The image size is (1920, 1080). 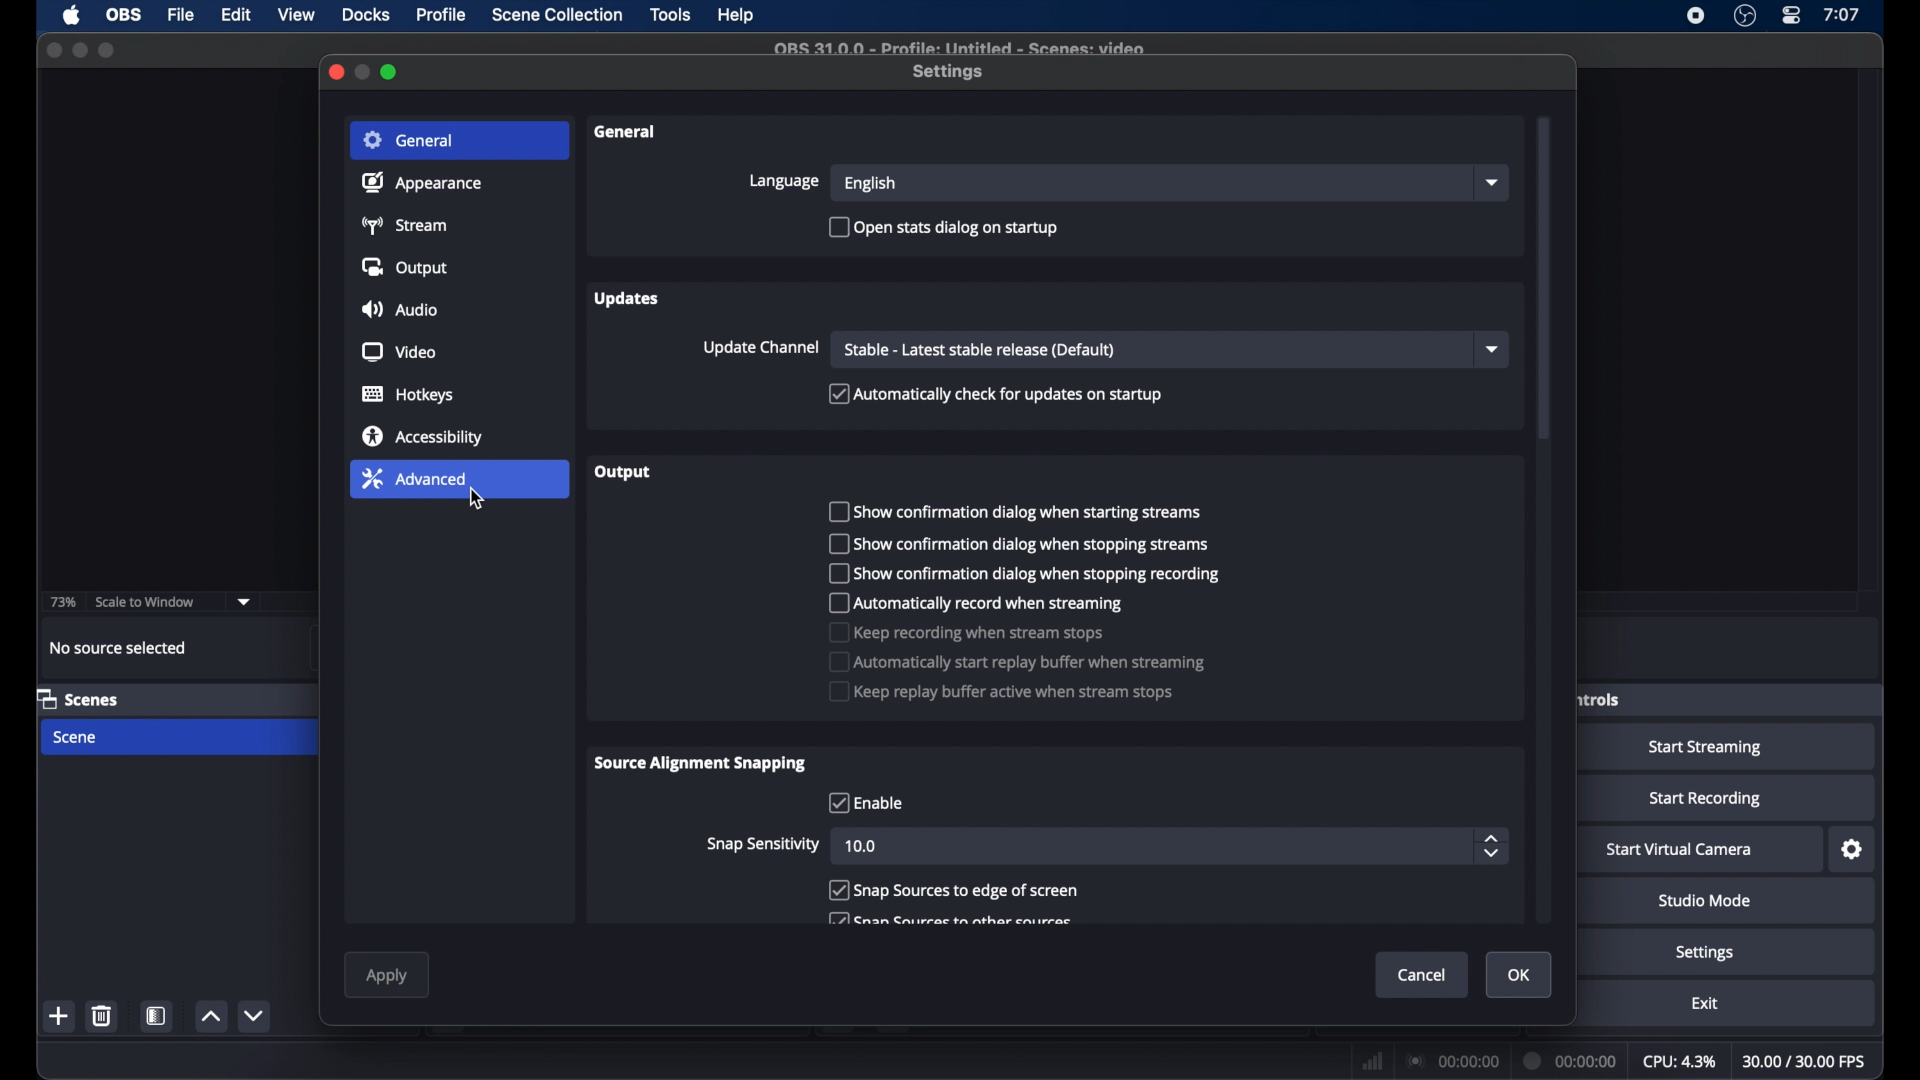 I want to click on start virtual camera, so click(x=1679, y=850).